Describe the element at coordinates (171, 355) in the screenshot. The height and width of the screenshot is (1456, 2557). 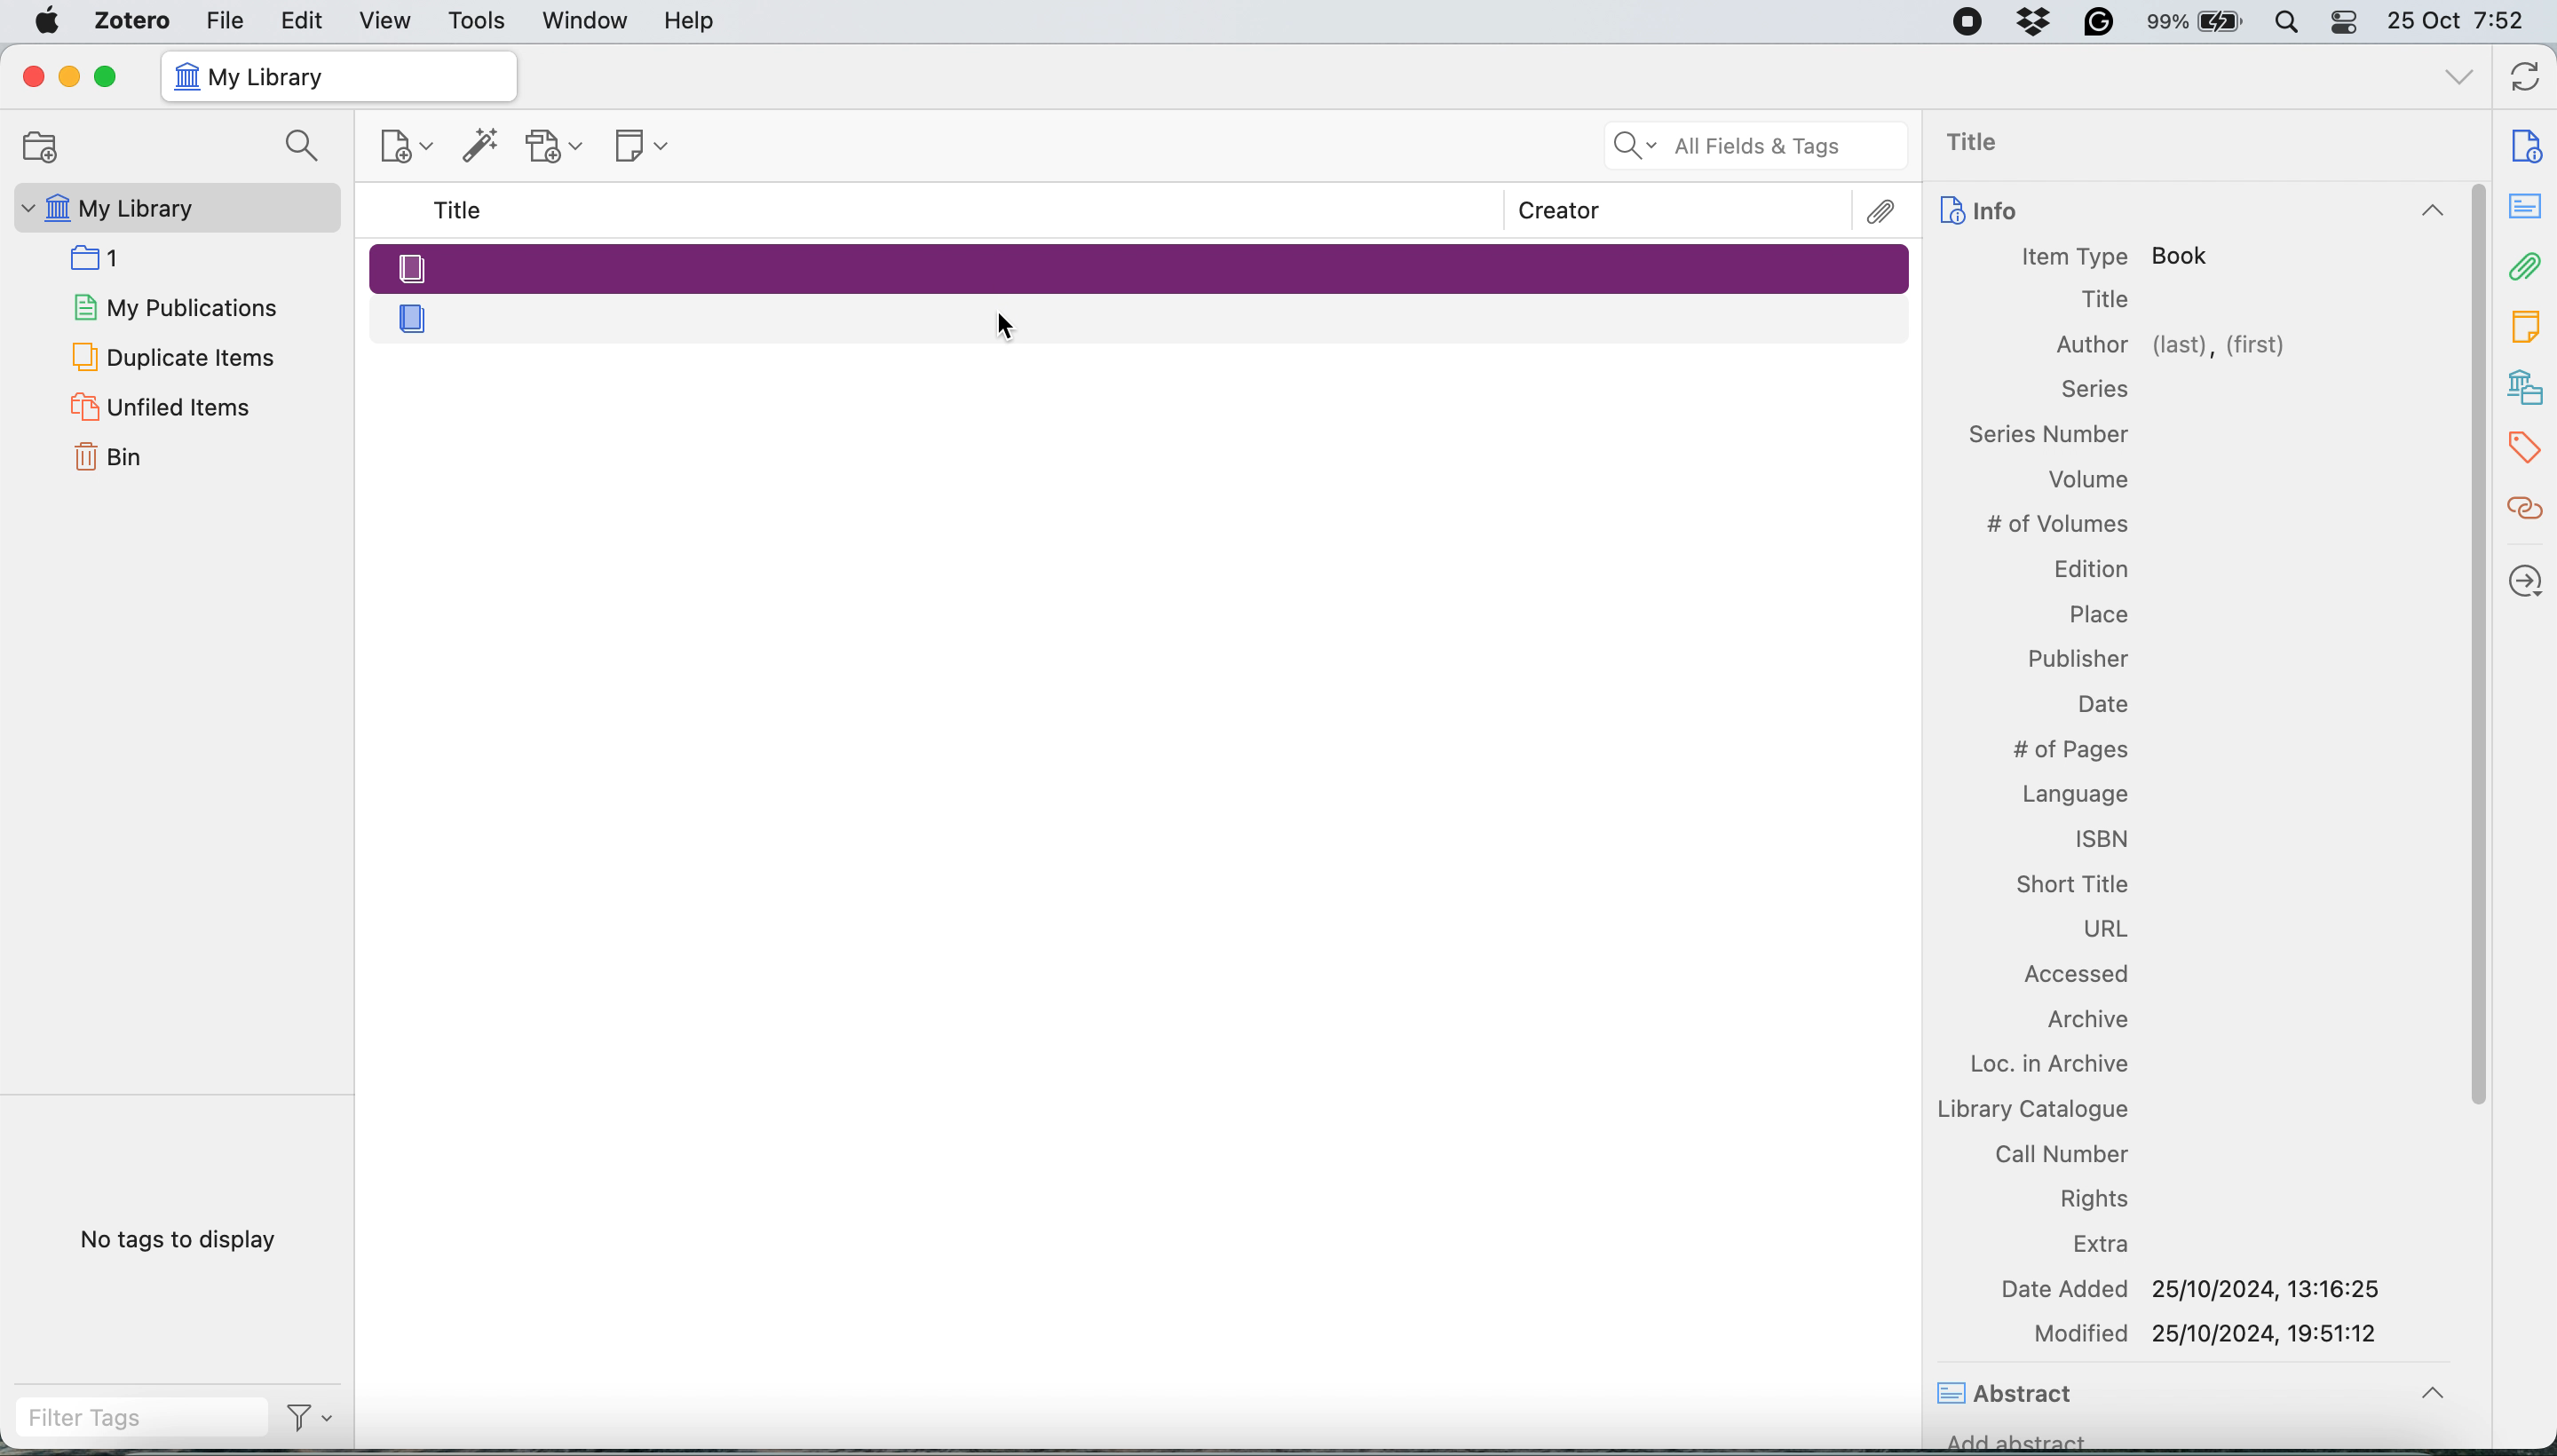
I see `Duplicate Items` at that location.